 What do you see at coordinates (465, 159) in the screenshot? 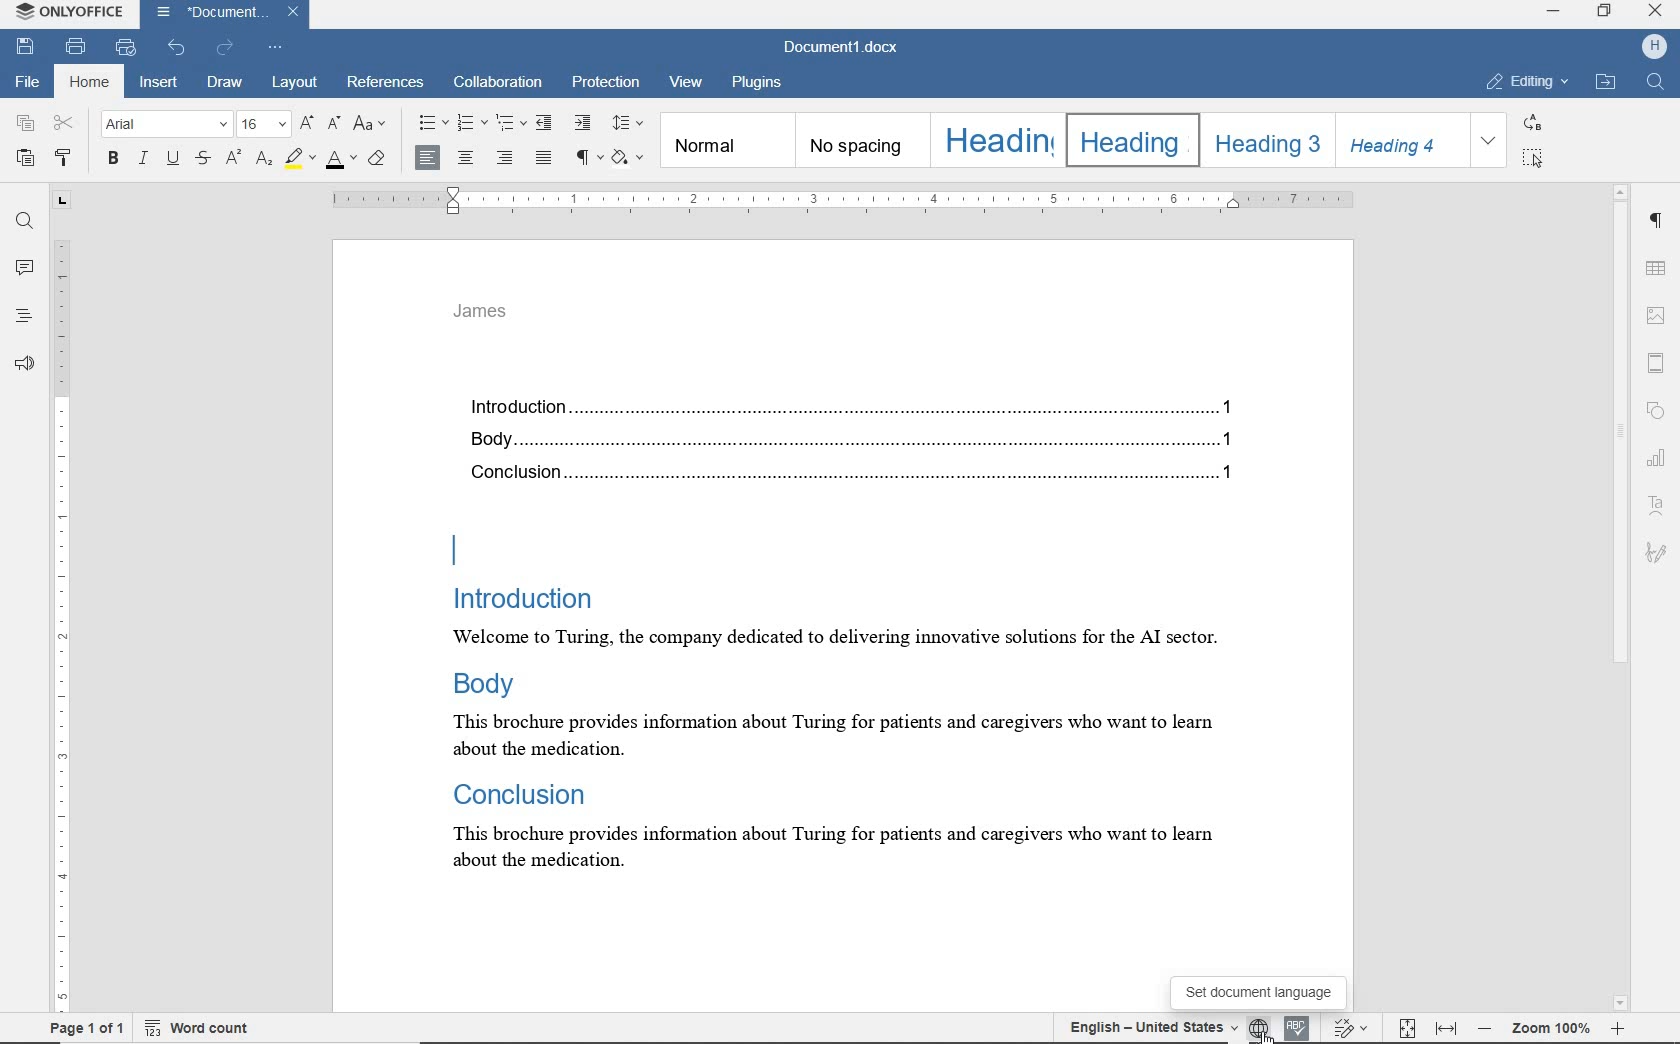
I see `align center` at bounding box center [465, 159].